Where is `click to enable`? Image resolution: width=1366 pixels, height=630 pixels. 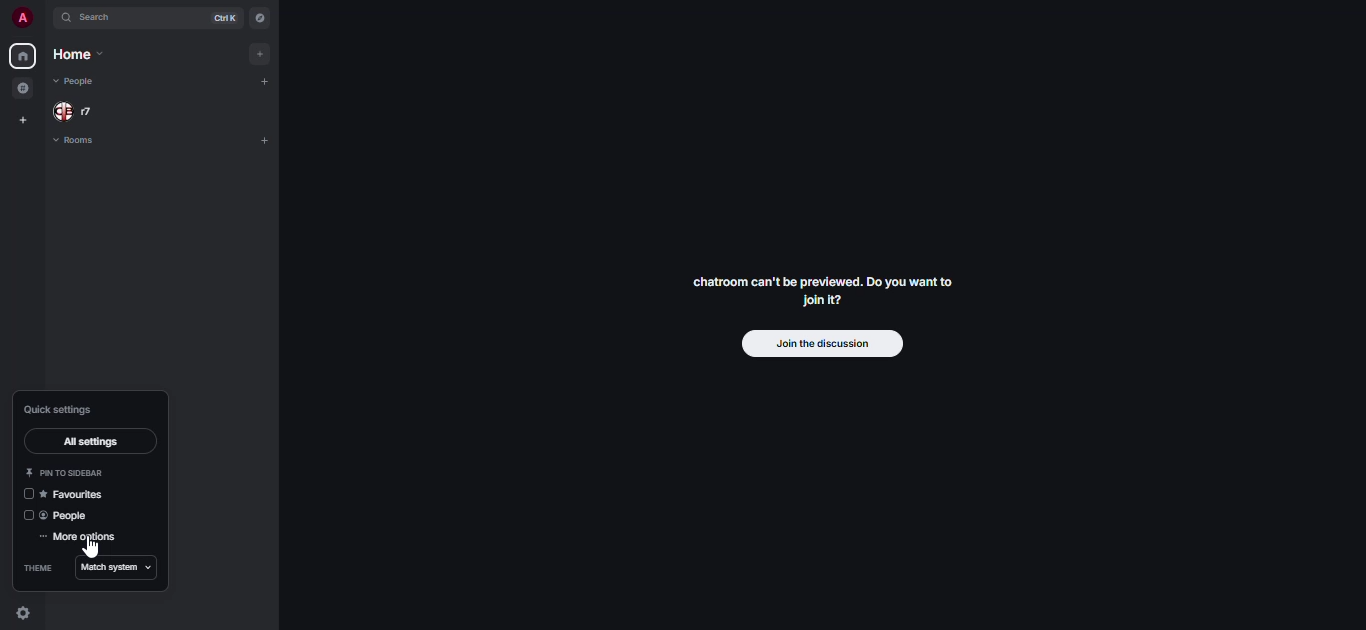
click to enable is located at coordinates (28, 515).